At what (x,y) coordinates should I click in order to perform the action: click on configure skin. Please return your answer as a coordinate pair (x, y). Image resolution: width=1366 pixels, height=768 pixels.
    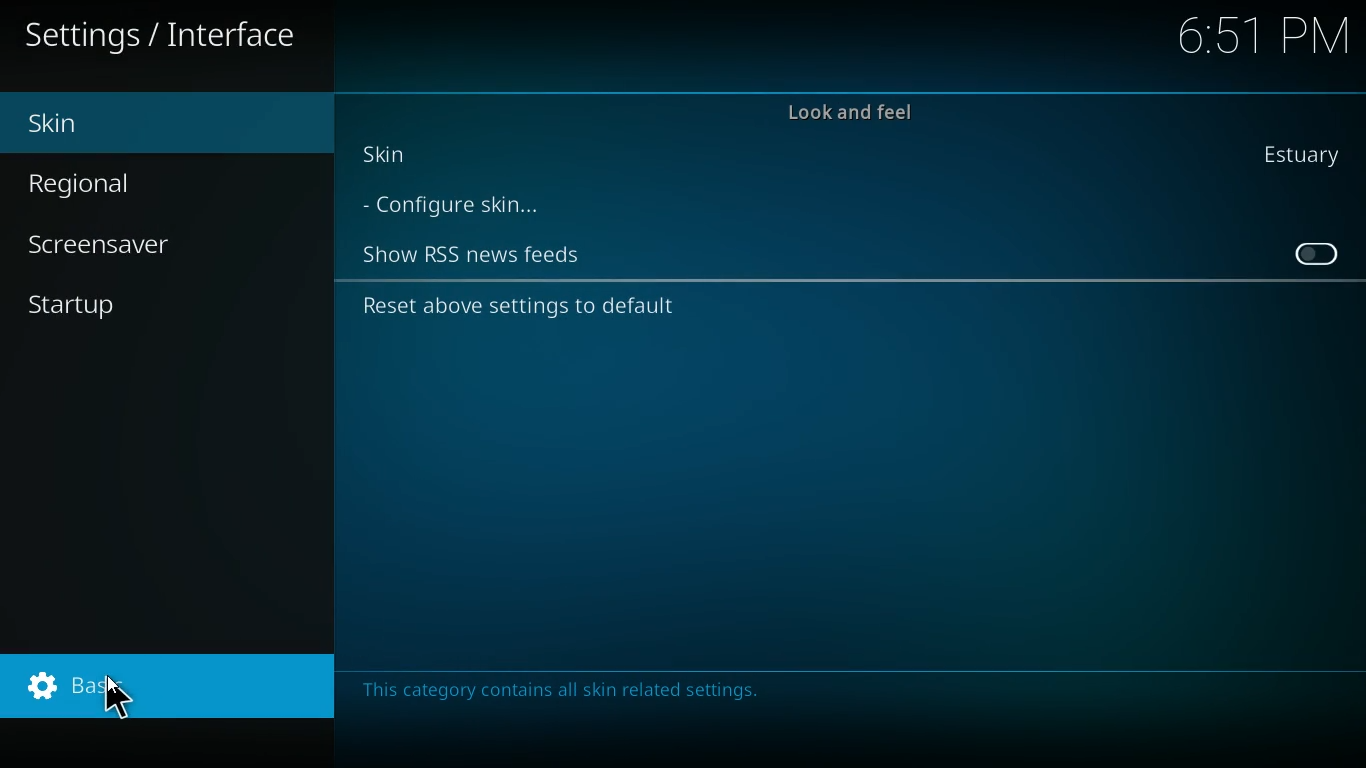
    Looking at the image, I should click on (459, 200).